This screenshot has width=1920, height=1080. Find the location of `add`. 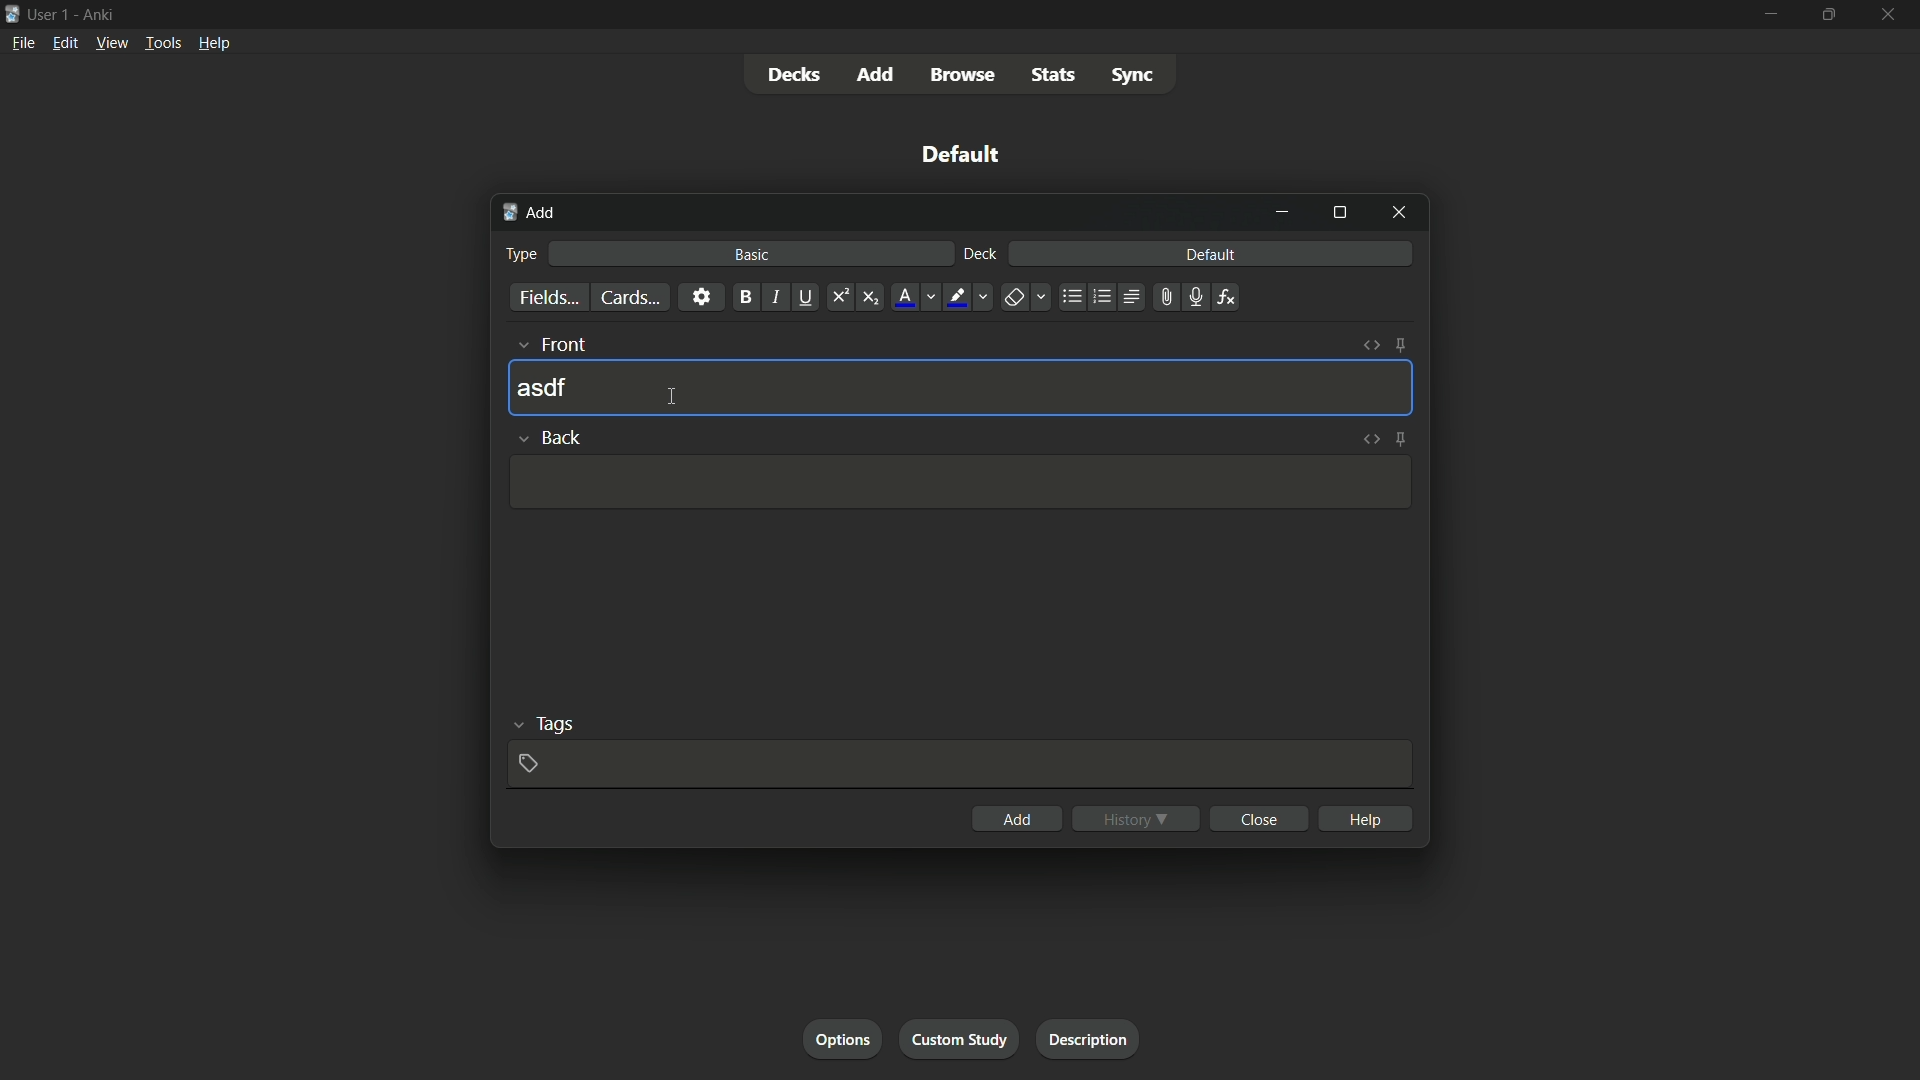

add is located at coordinates (535, 214).